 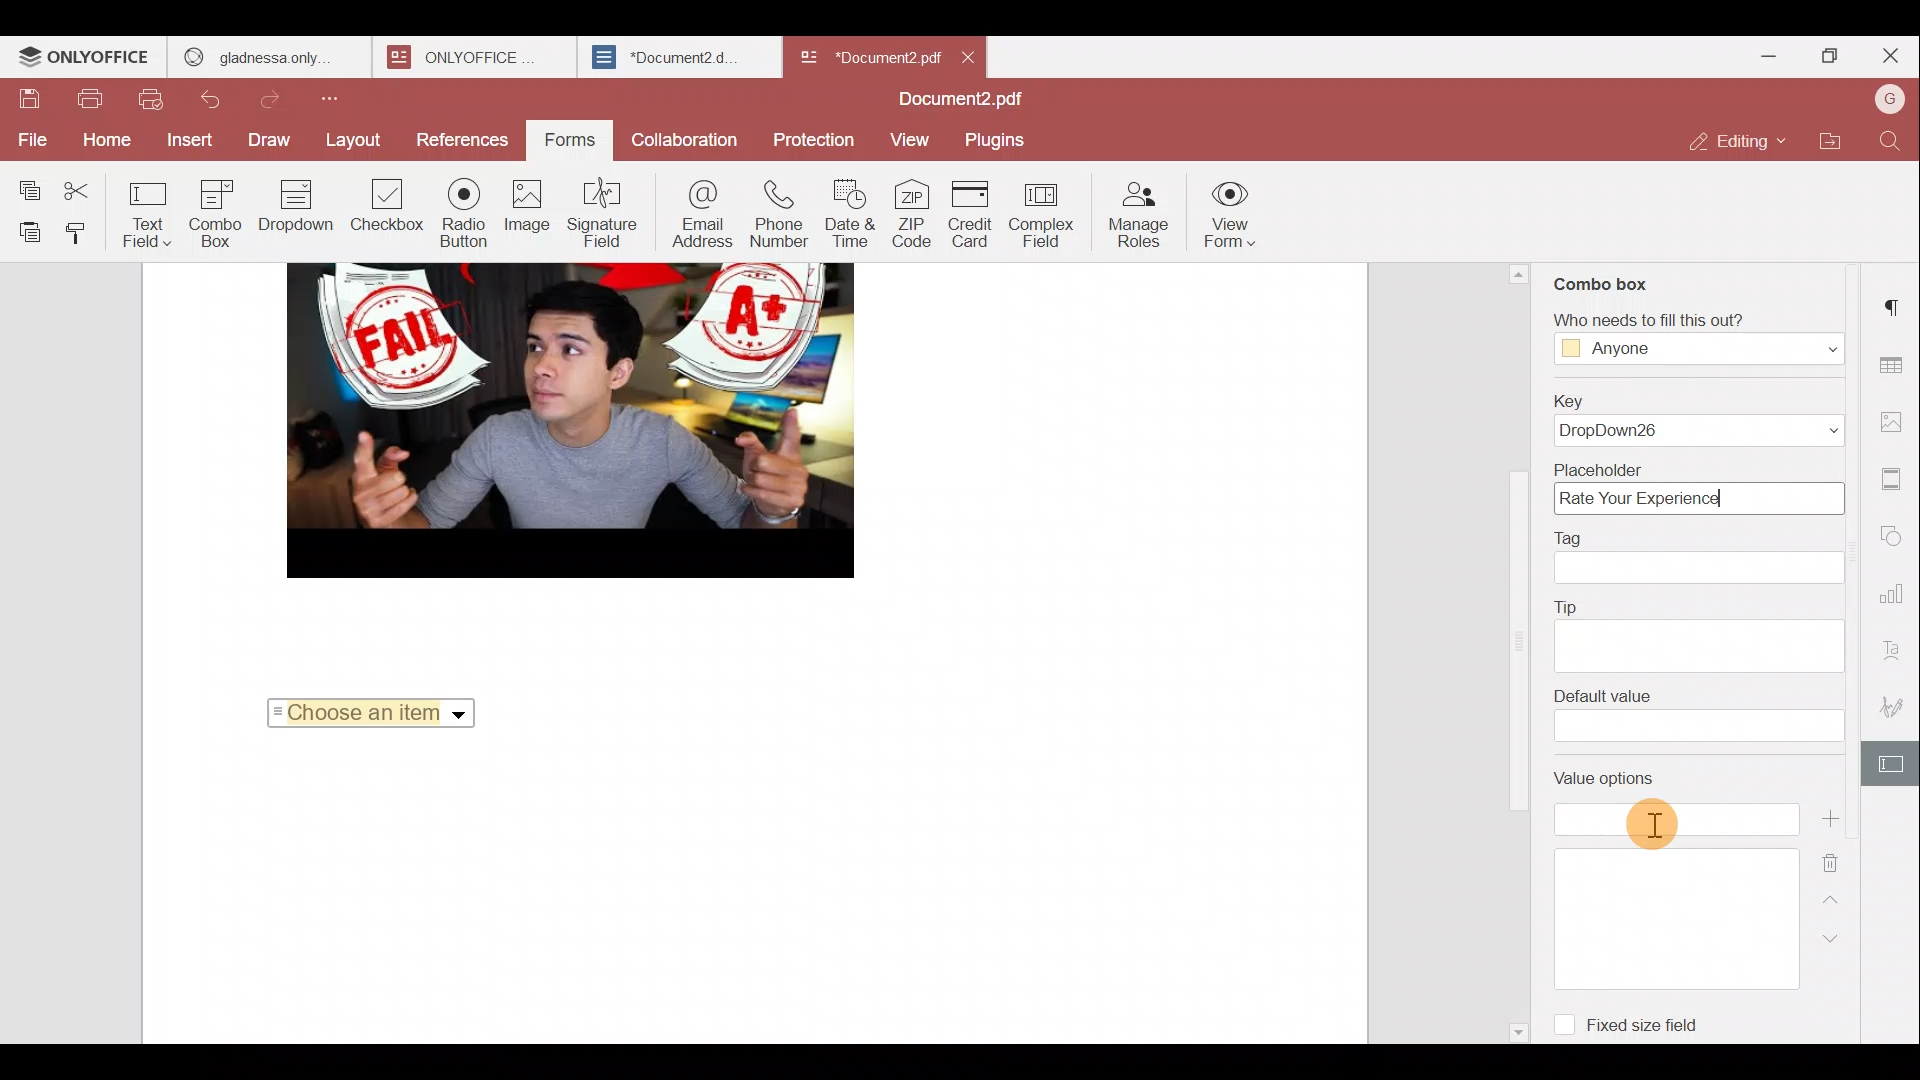 I want to click on Text field, so click(x=154, y=217).